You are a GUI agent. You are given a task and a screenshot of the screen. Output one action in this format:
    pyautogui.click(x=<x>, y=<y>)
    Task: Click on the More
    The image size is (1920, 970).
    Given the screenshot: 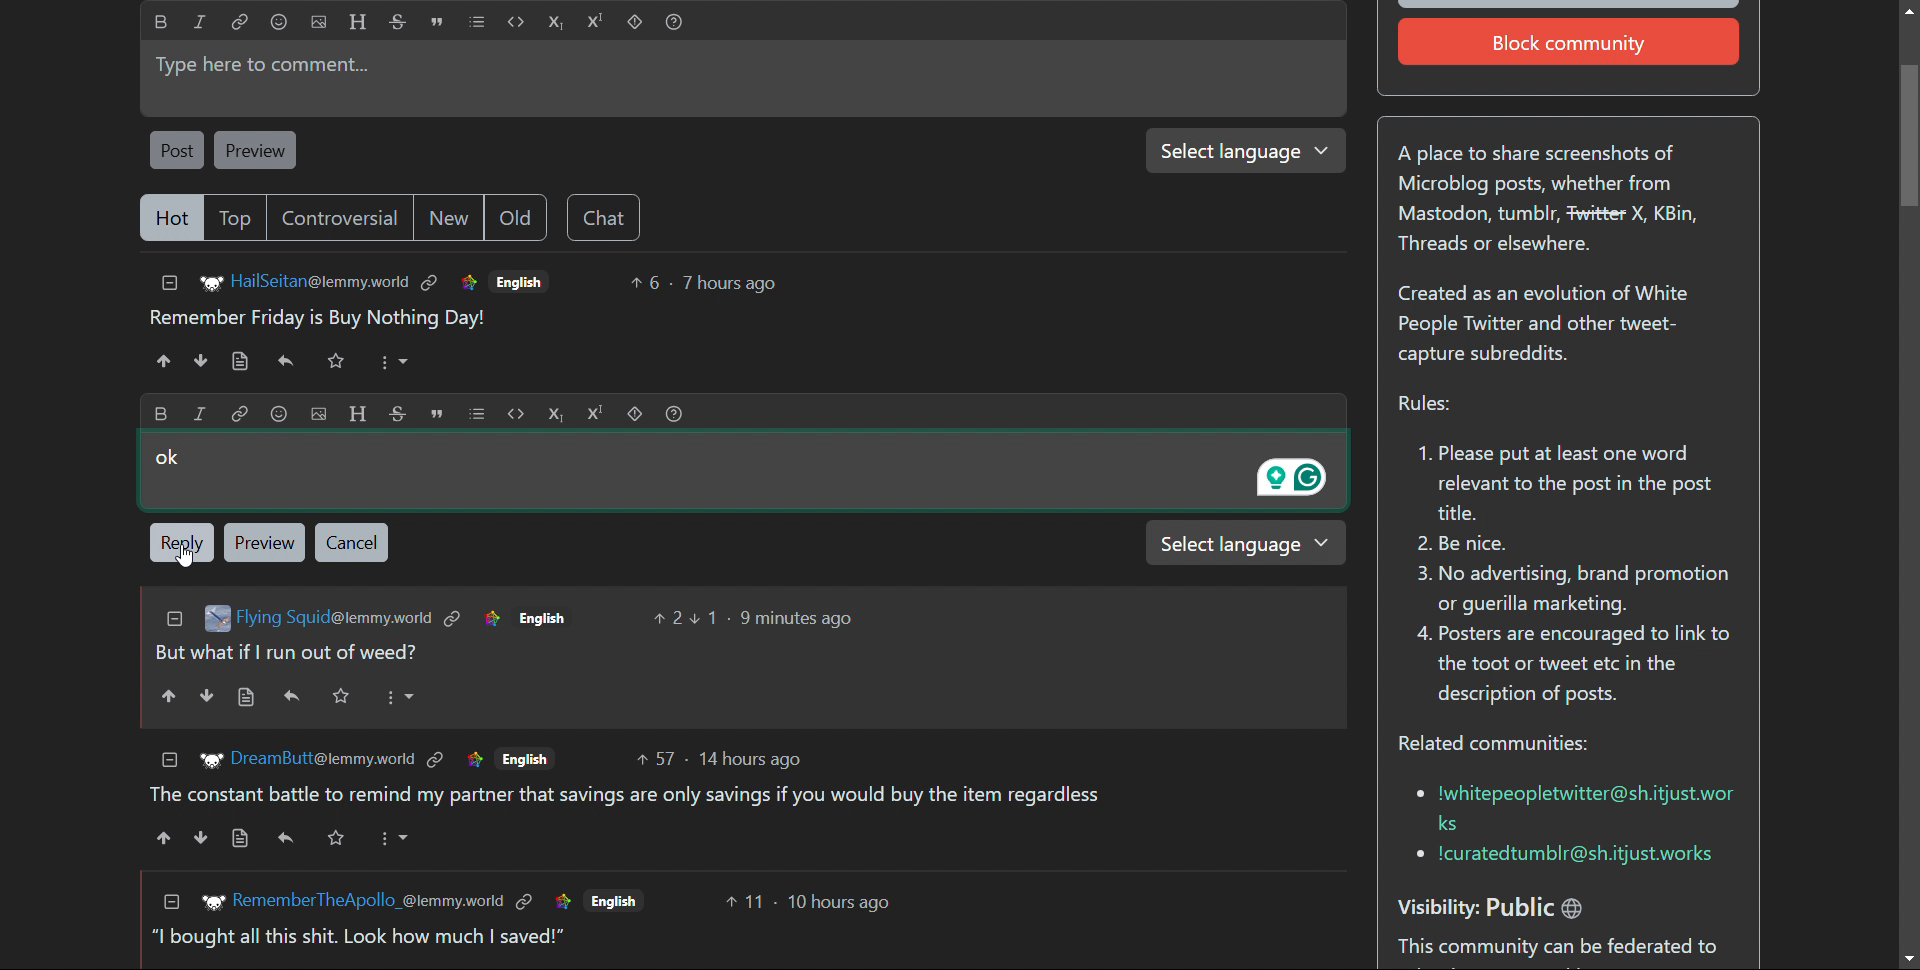 What is the action you would take?
    pyautogui.click(x=400, y=841)
    